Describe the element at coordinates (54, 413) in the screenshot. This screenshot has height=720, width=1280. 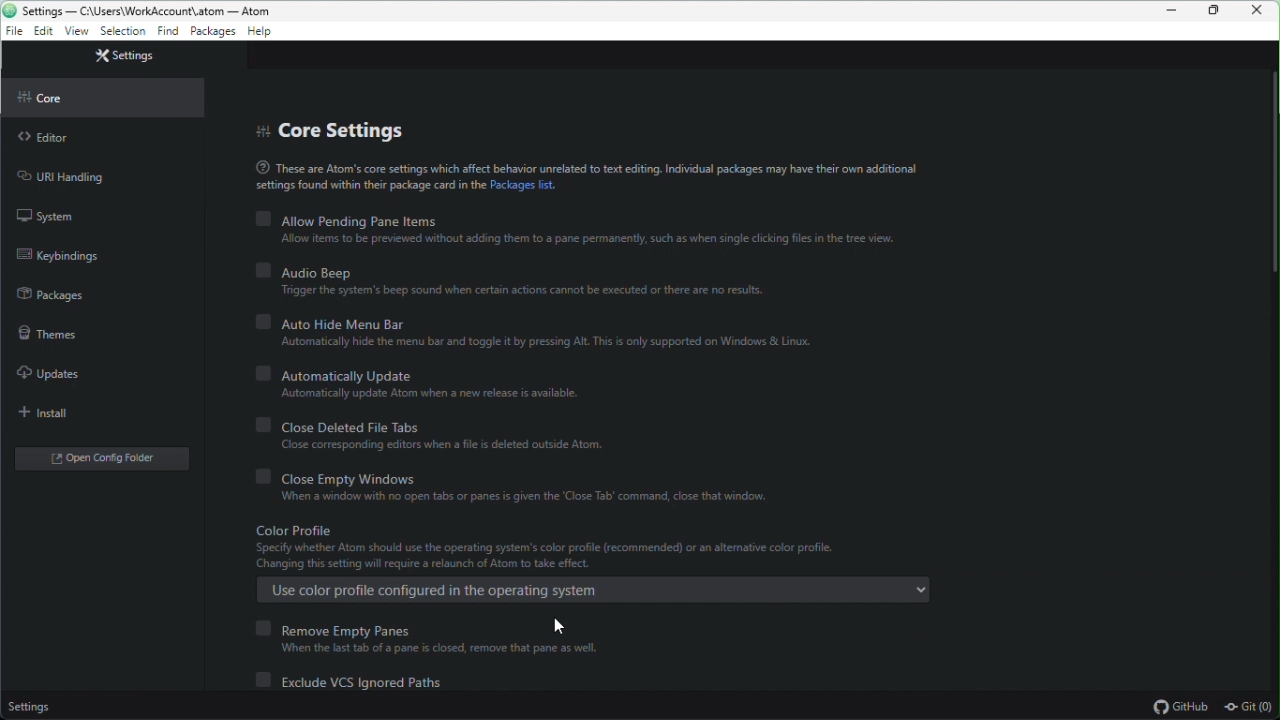
I see `Install` at that location.